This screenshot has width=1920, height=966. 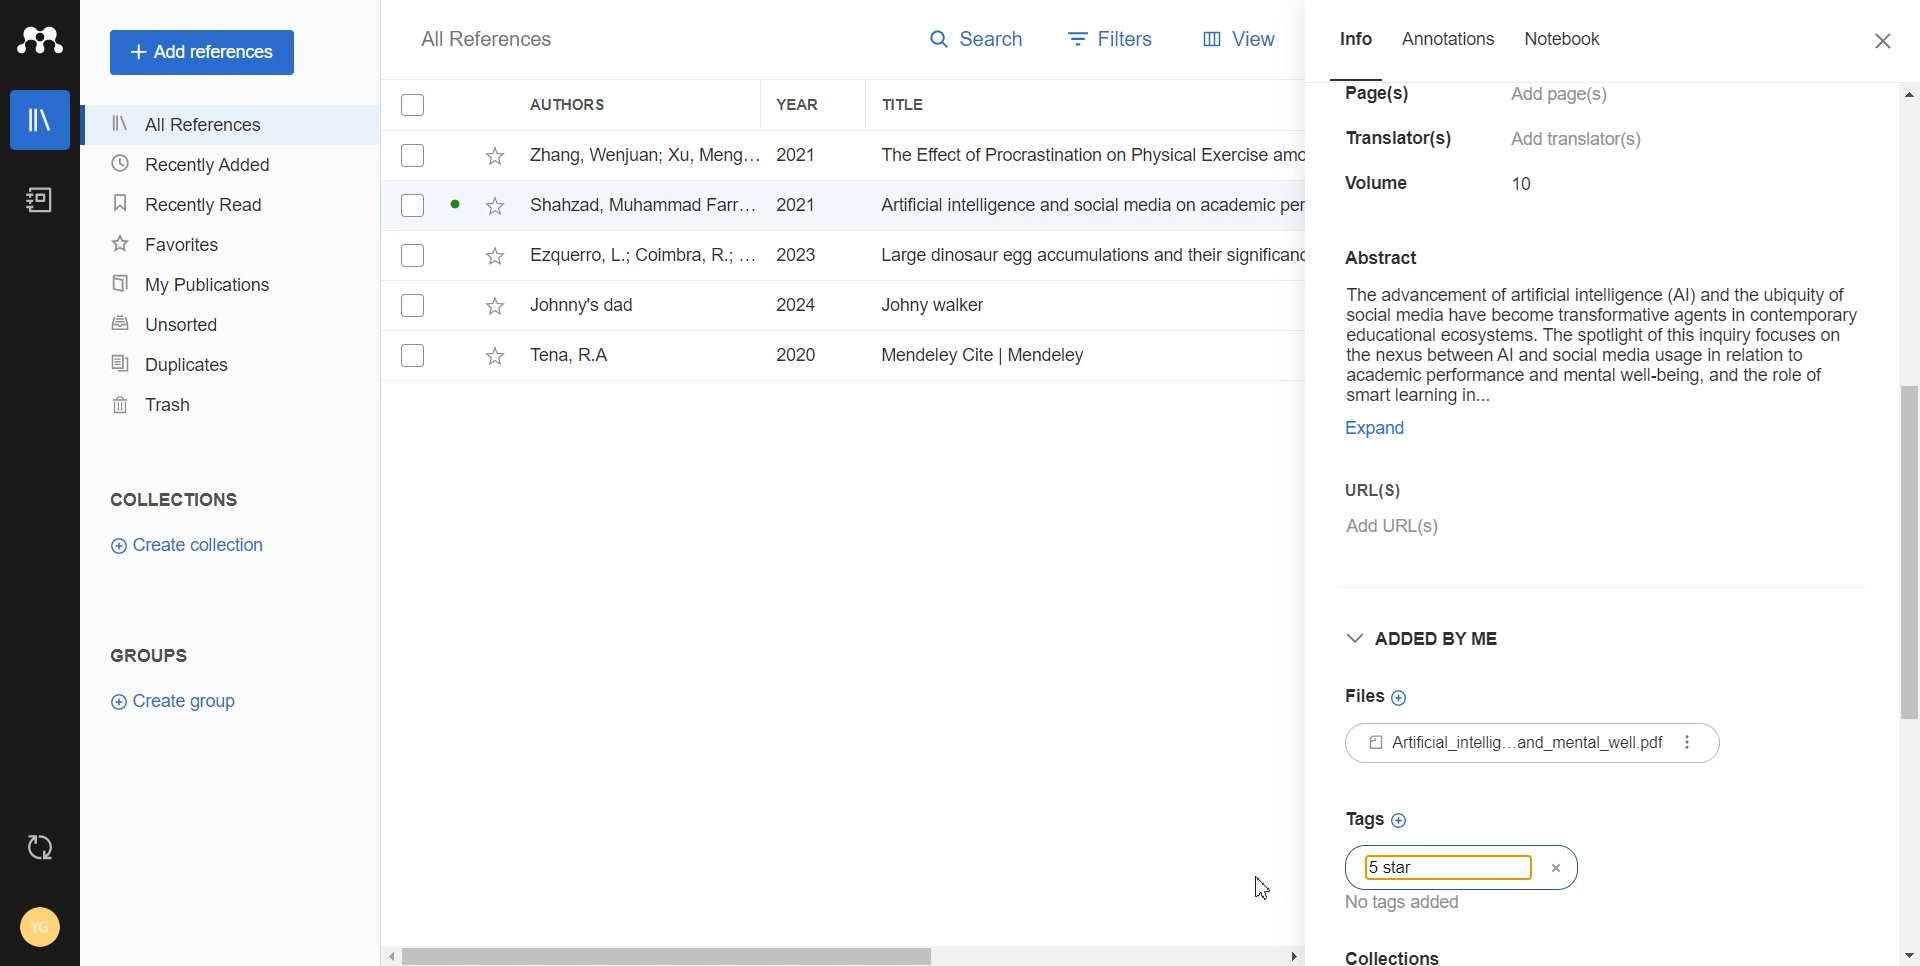 What do you see at coordinates (1556, 869) in the screenshot?
I see `Close` at bounding box center [1556, 869].